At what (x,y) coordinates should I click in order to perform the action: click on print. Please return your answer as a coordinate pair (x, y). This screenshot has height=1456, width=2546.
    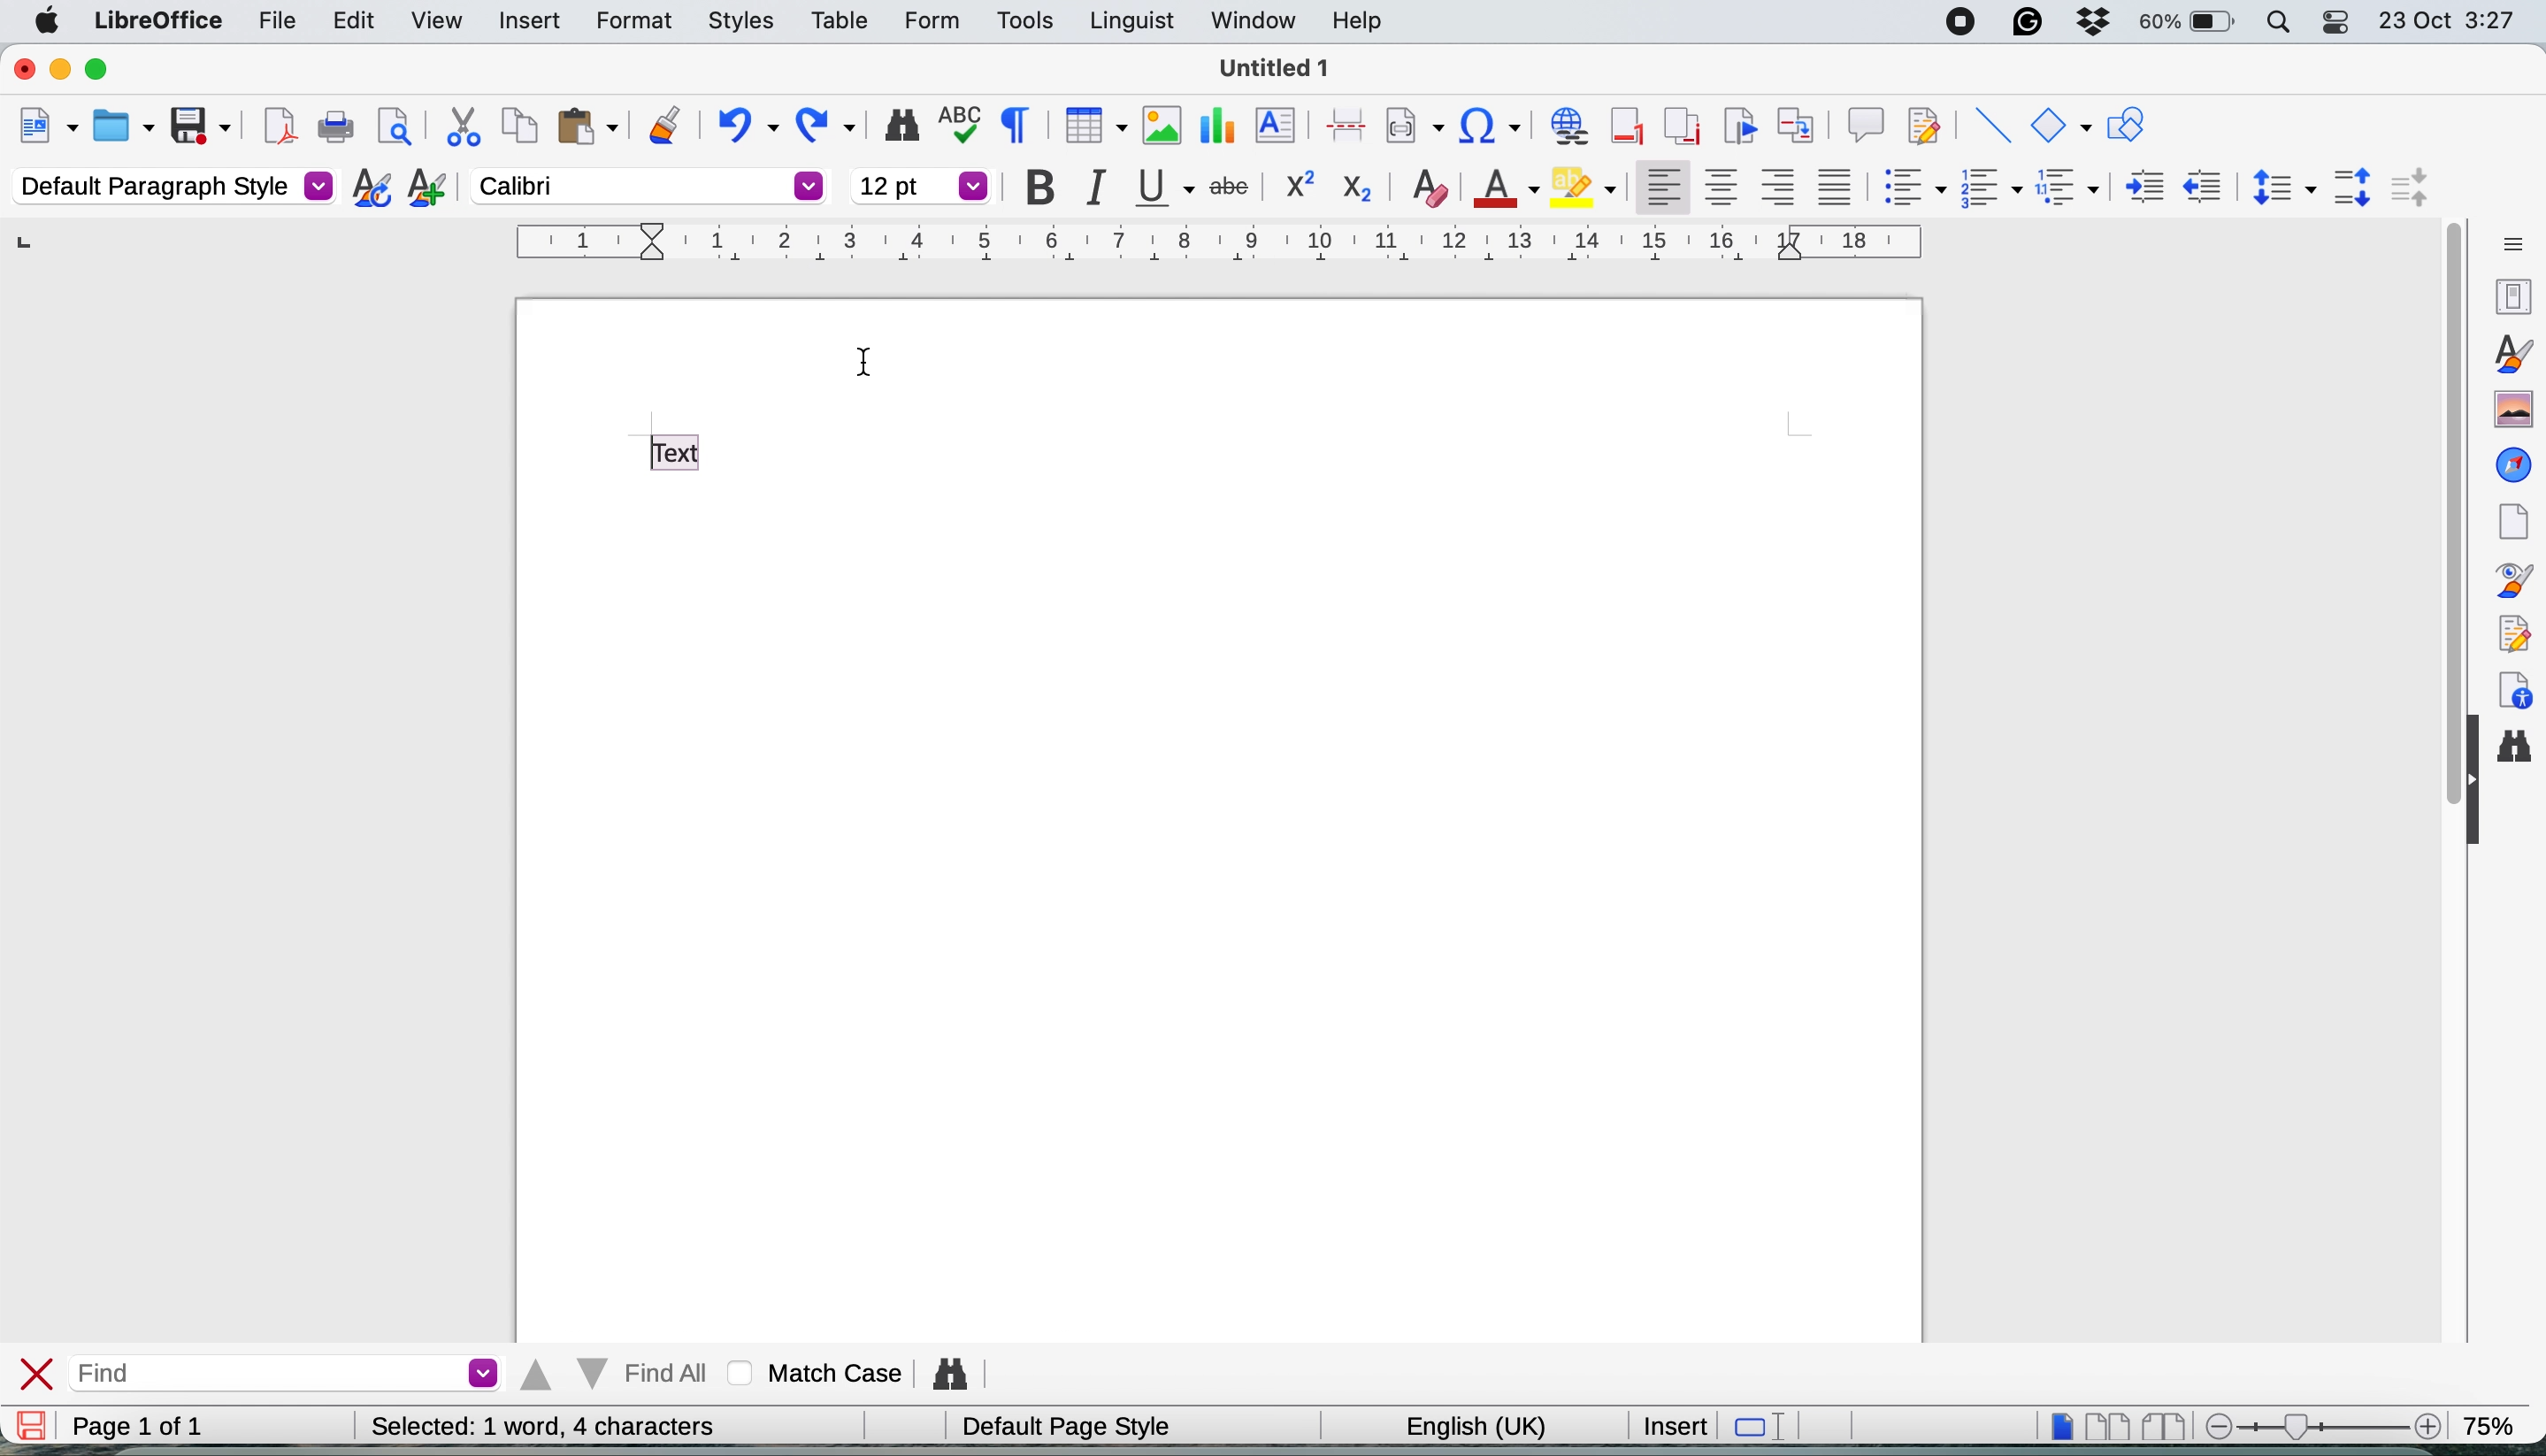
    Looking at the image, I should click on (334, 130).